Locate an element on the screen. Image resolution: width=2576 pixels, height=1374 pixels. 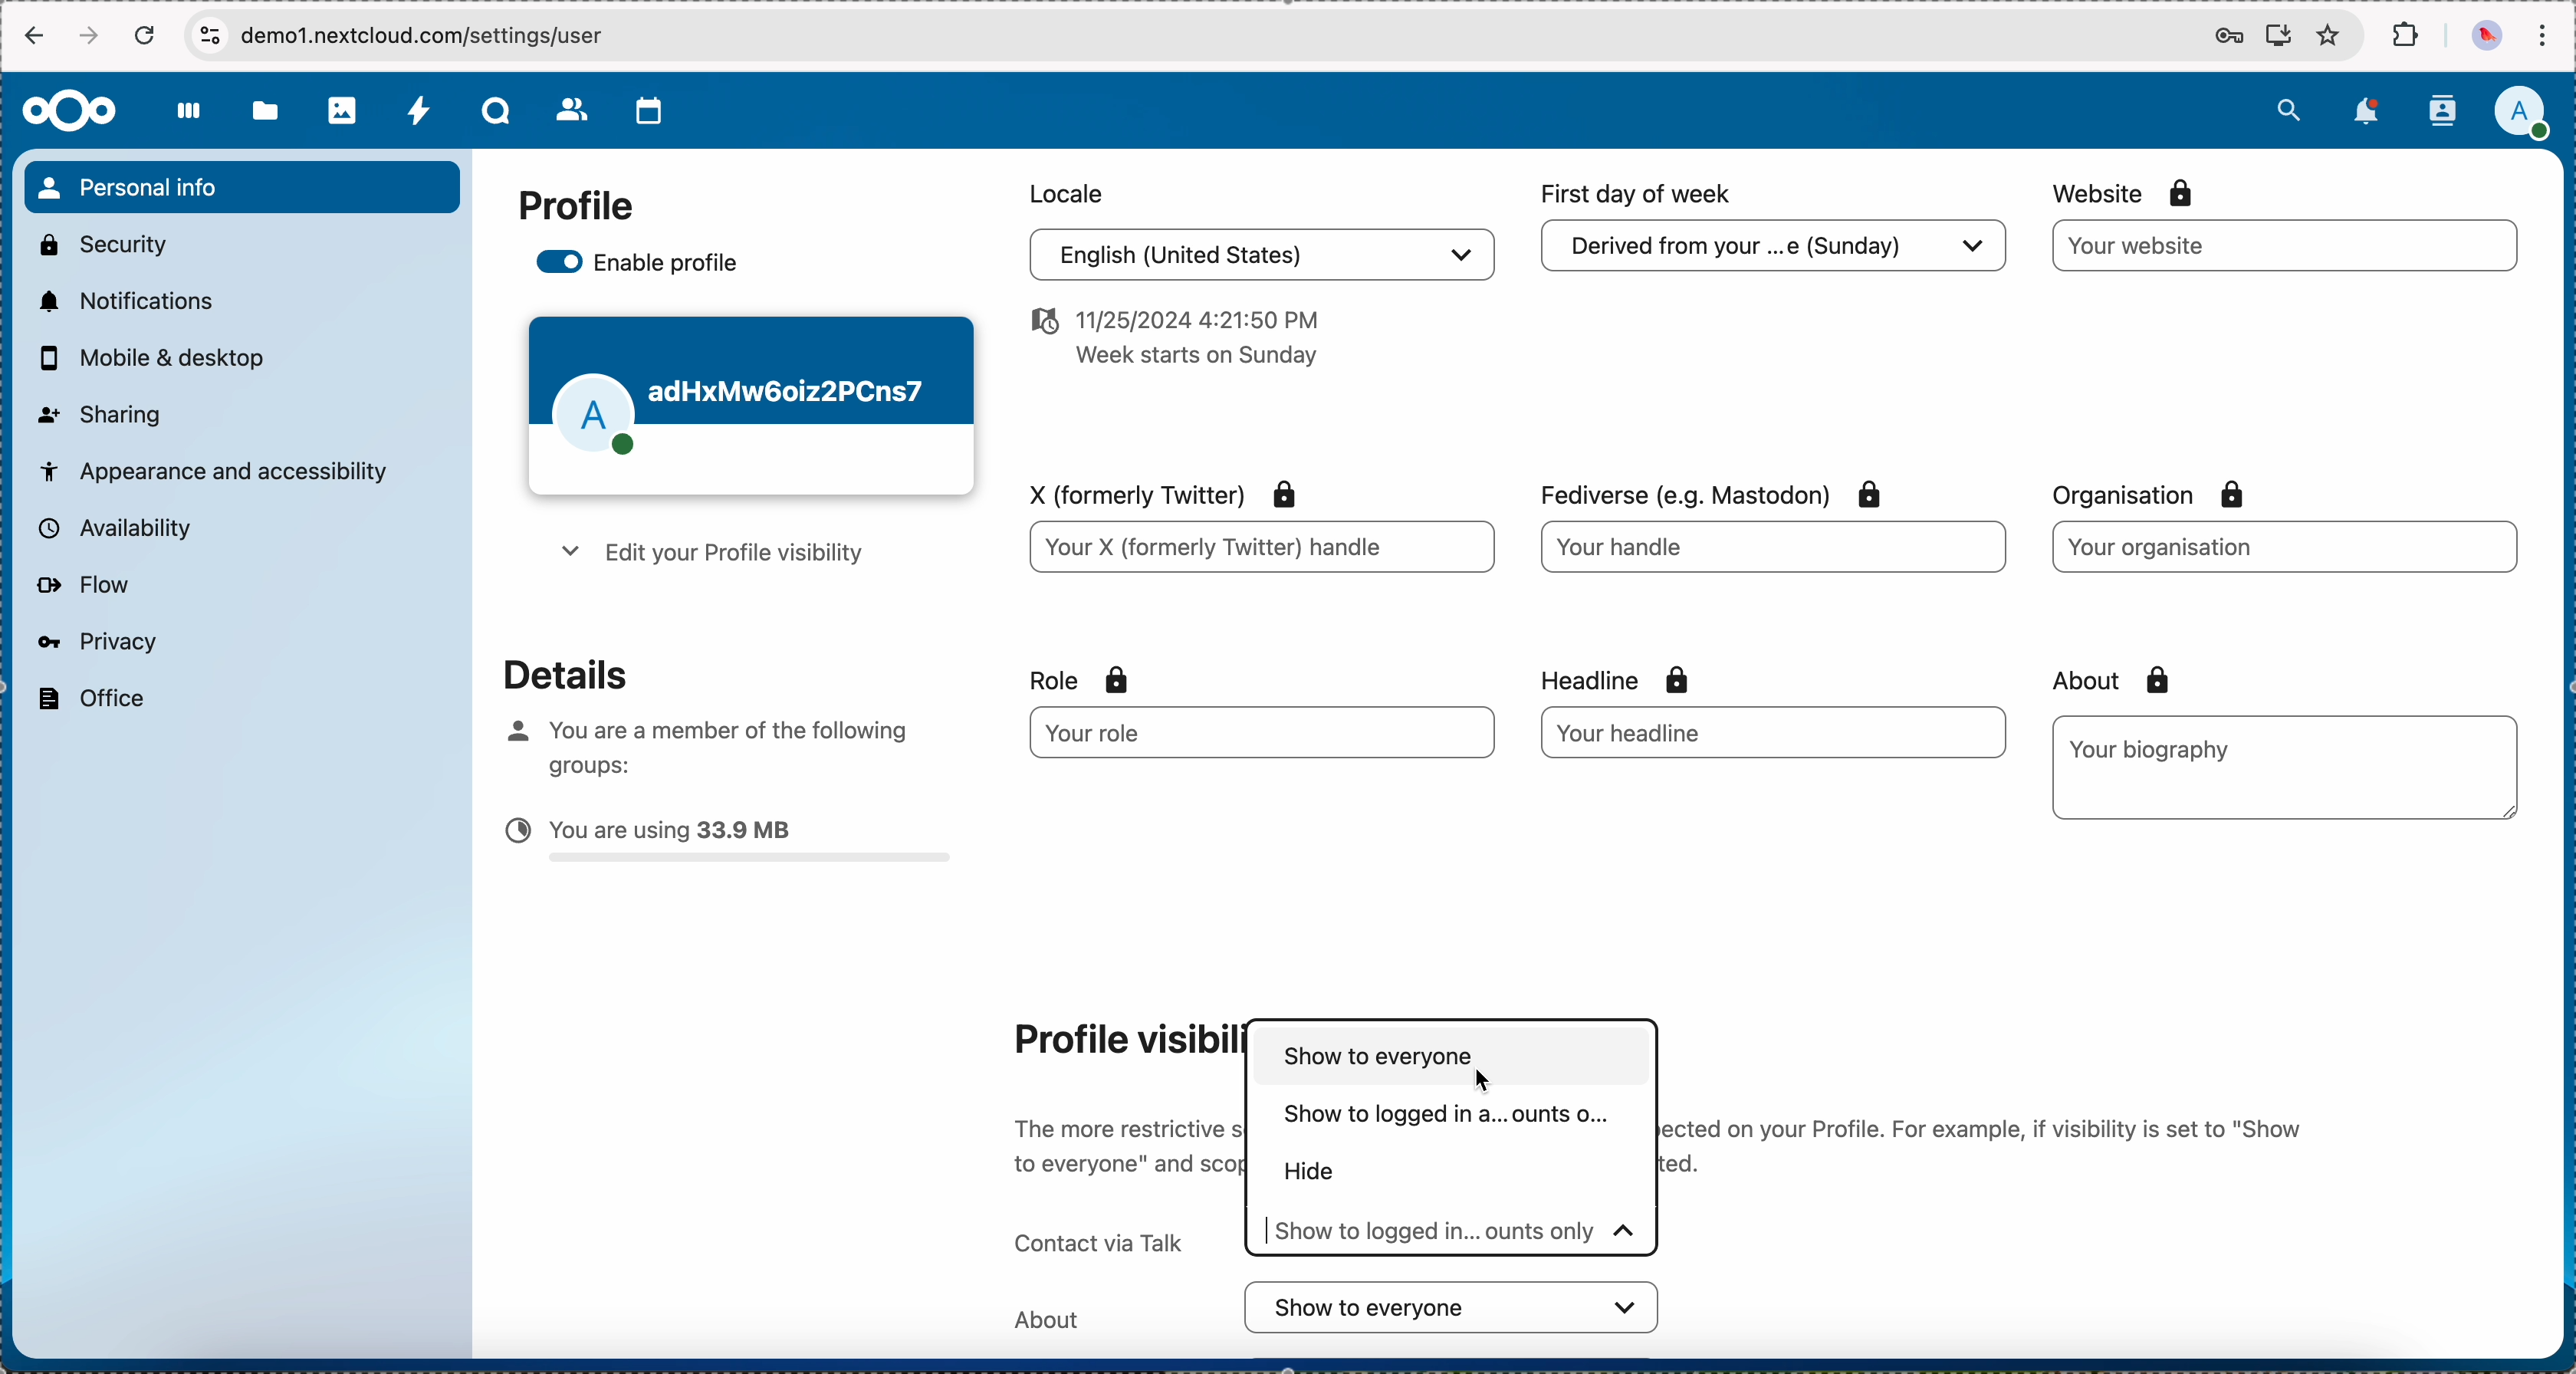
text is located at coordinates (1987, 1145).